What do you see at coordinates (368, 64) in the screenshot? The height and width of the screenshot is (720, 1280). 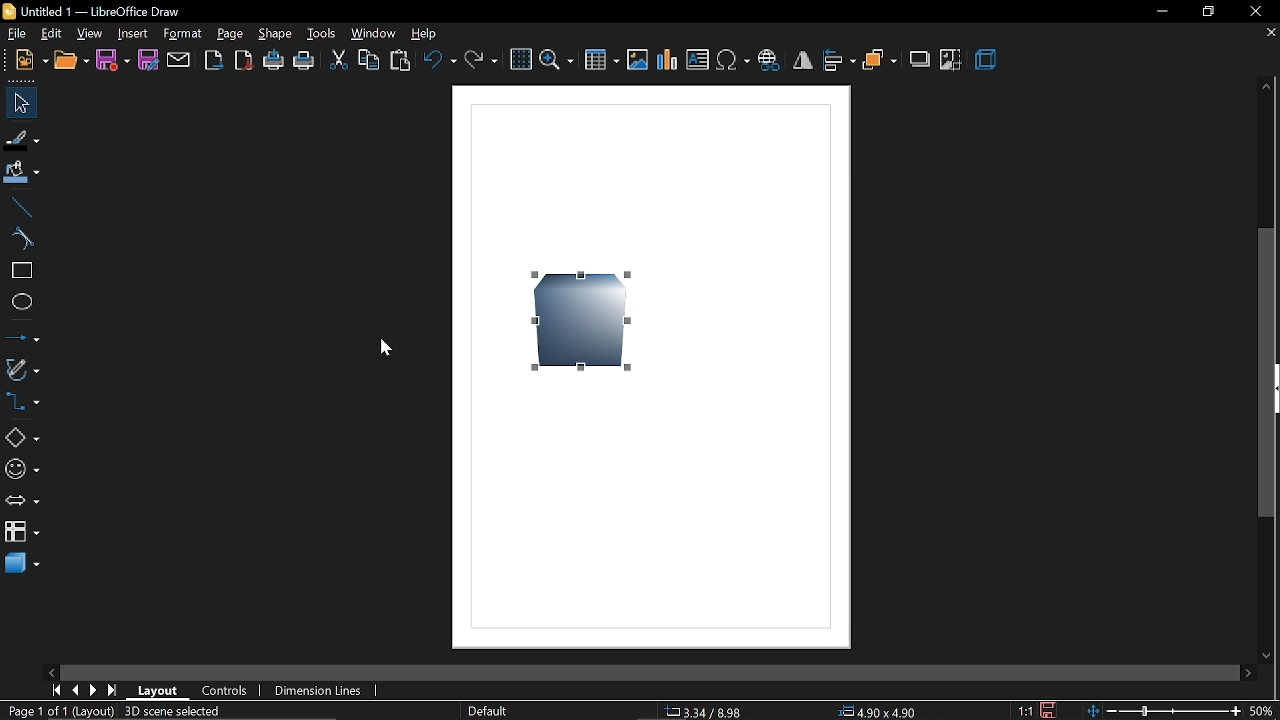 I see `copy` at bounding box center [368, 64].